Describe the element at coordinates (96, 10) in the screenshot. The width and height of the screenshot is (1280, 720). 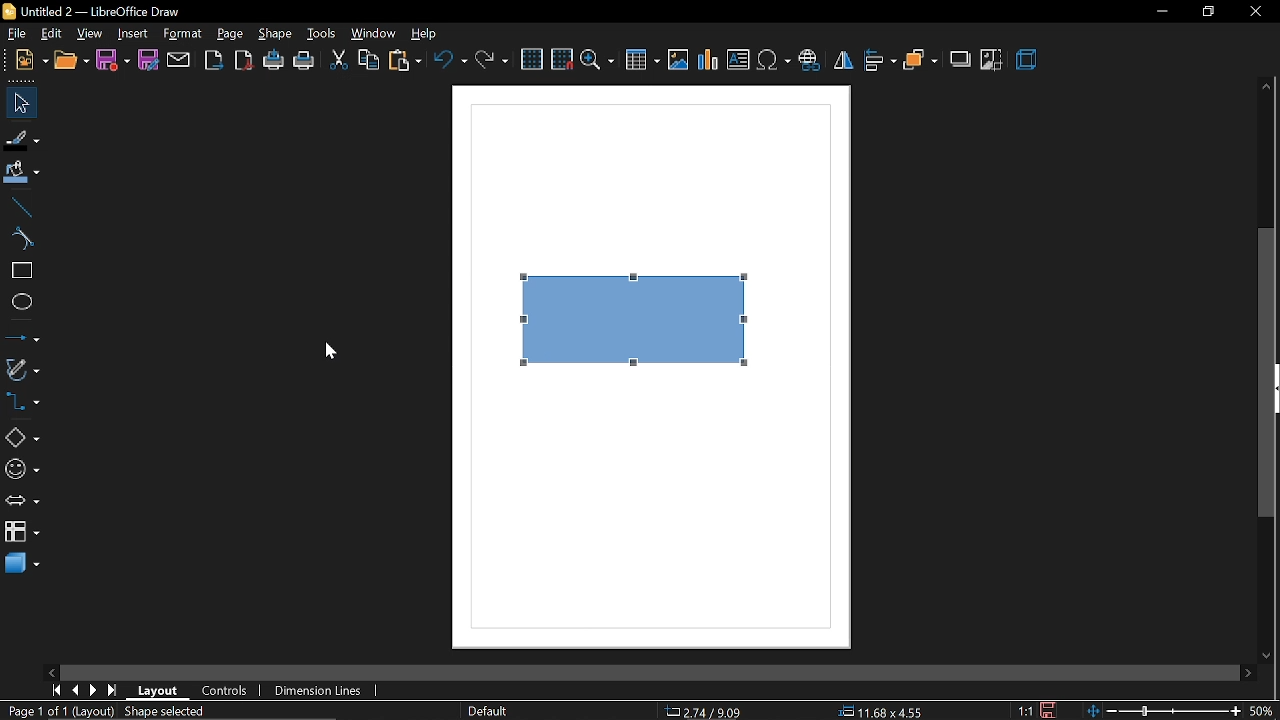
I see `Untitled 2 - LibreOffice Draw` at that location.